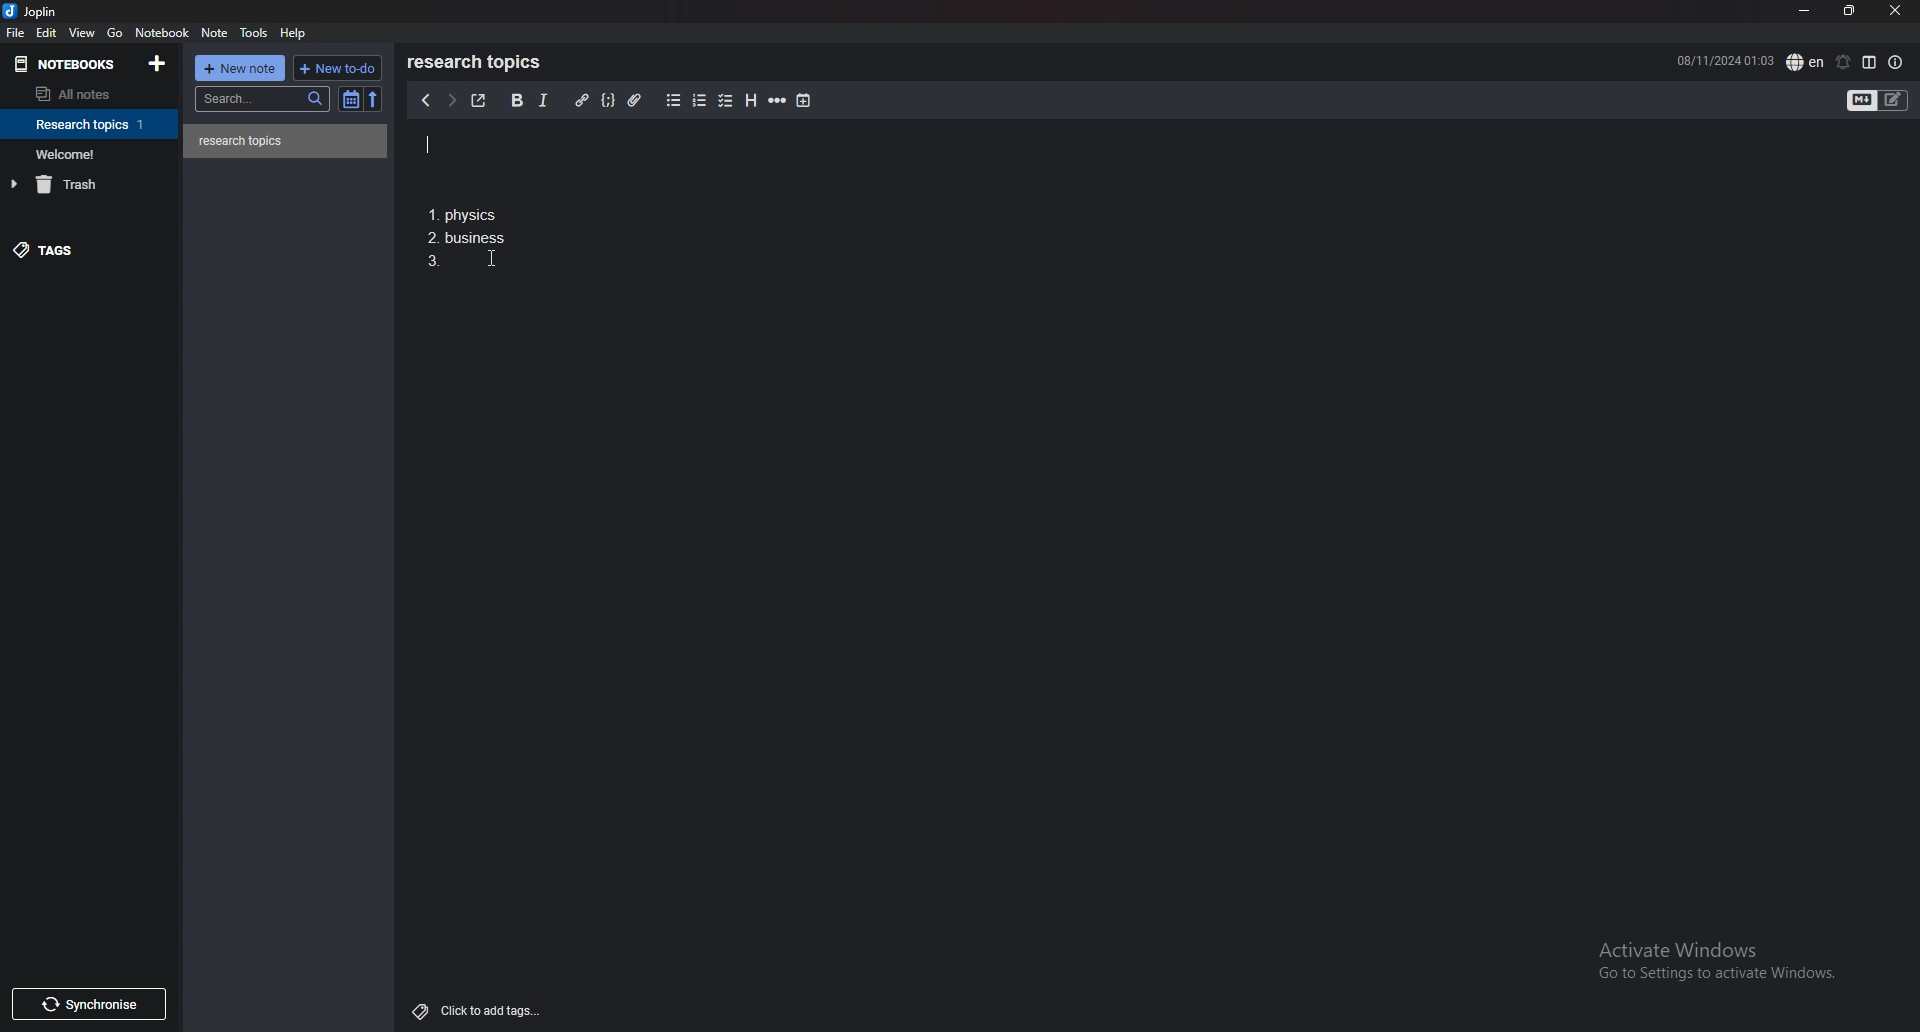  What do you see at coordinates (726, 100) in the screenshot?
I see `checkbox` at bounding box center [726, 100].